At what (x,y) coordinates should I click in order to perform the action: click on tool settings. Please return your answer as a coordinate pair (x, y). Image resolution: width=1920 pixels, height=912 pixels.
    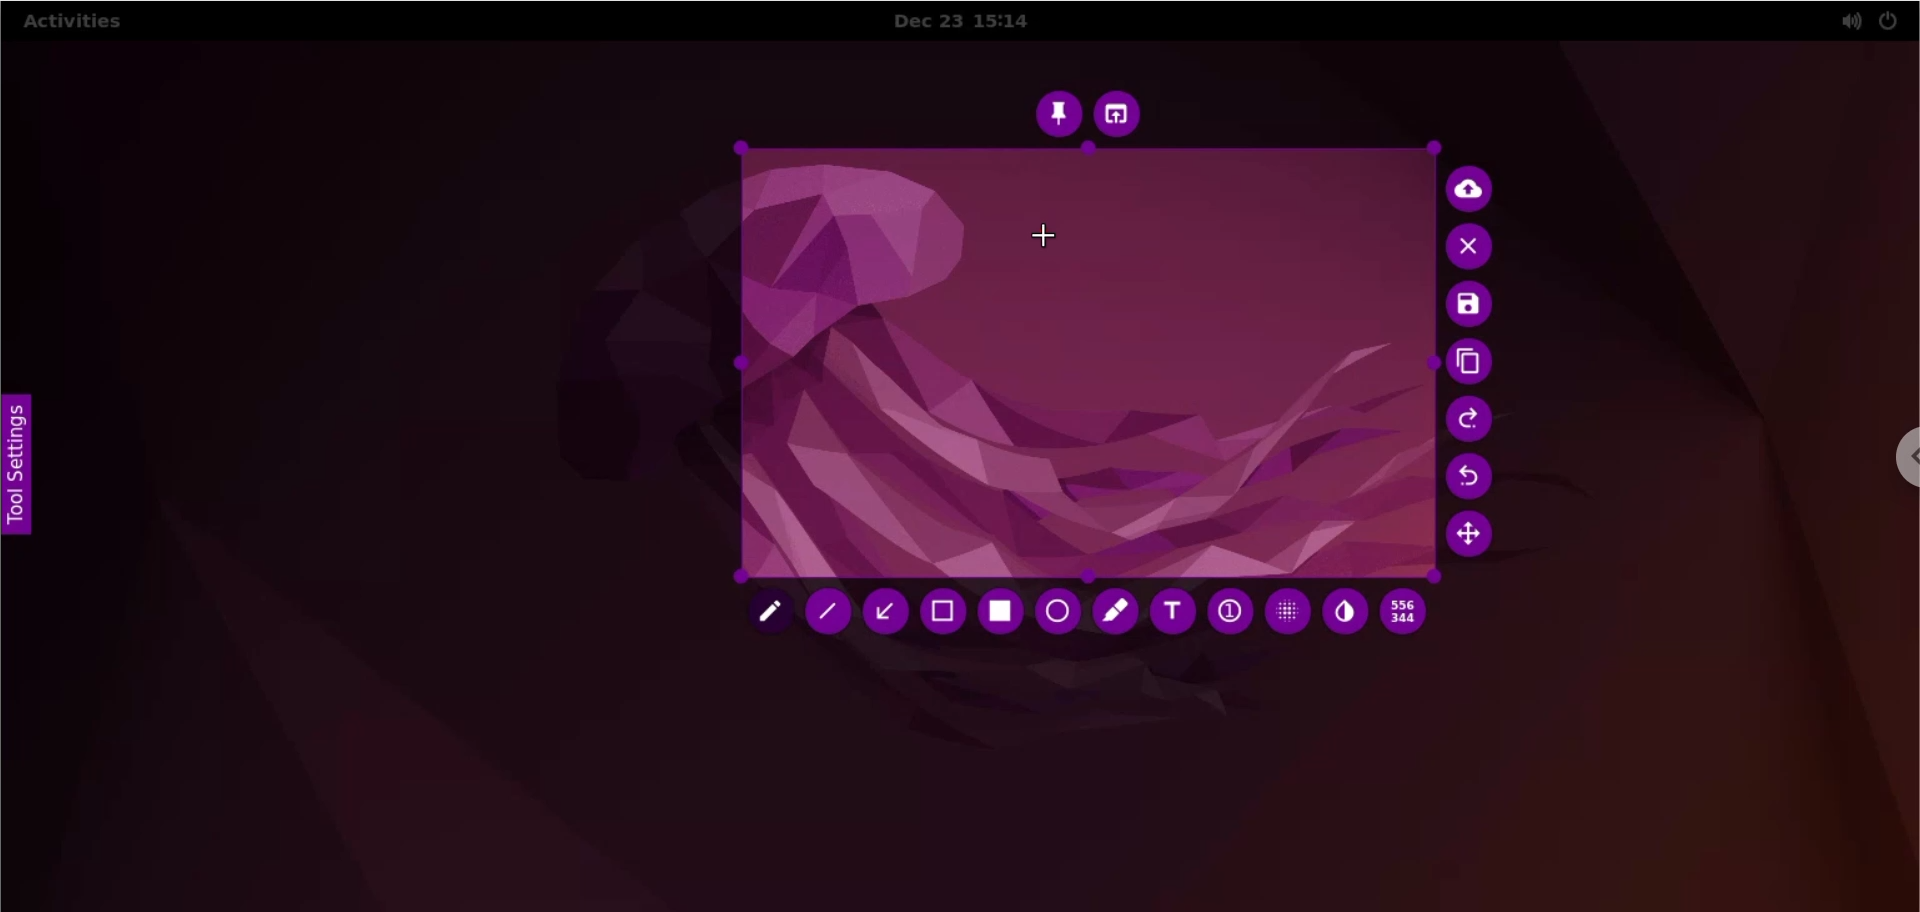
    Looking at the image, I should click on (19, 469).